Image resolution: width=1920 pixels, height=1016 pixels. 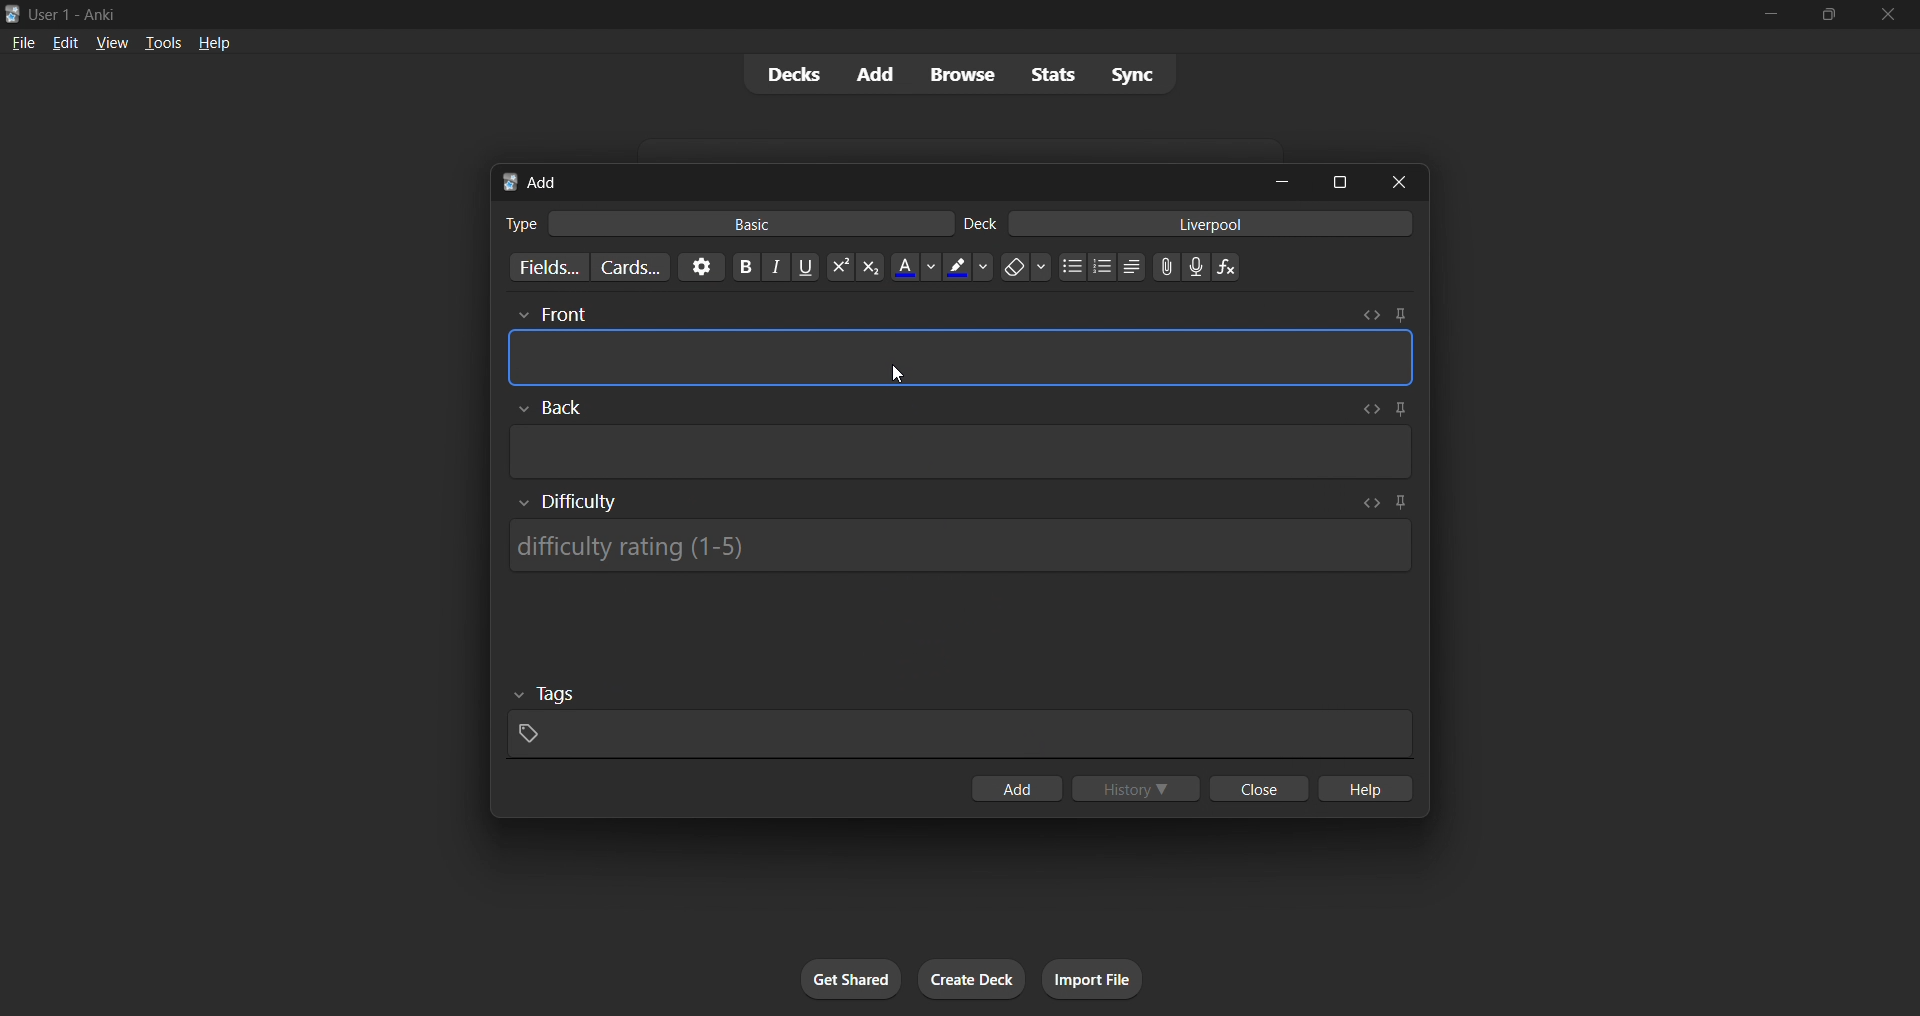 What do you see at coordinates (13, 14) in the screenshot?
I see `Anki logo` at bounding box center [13, 14].